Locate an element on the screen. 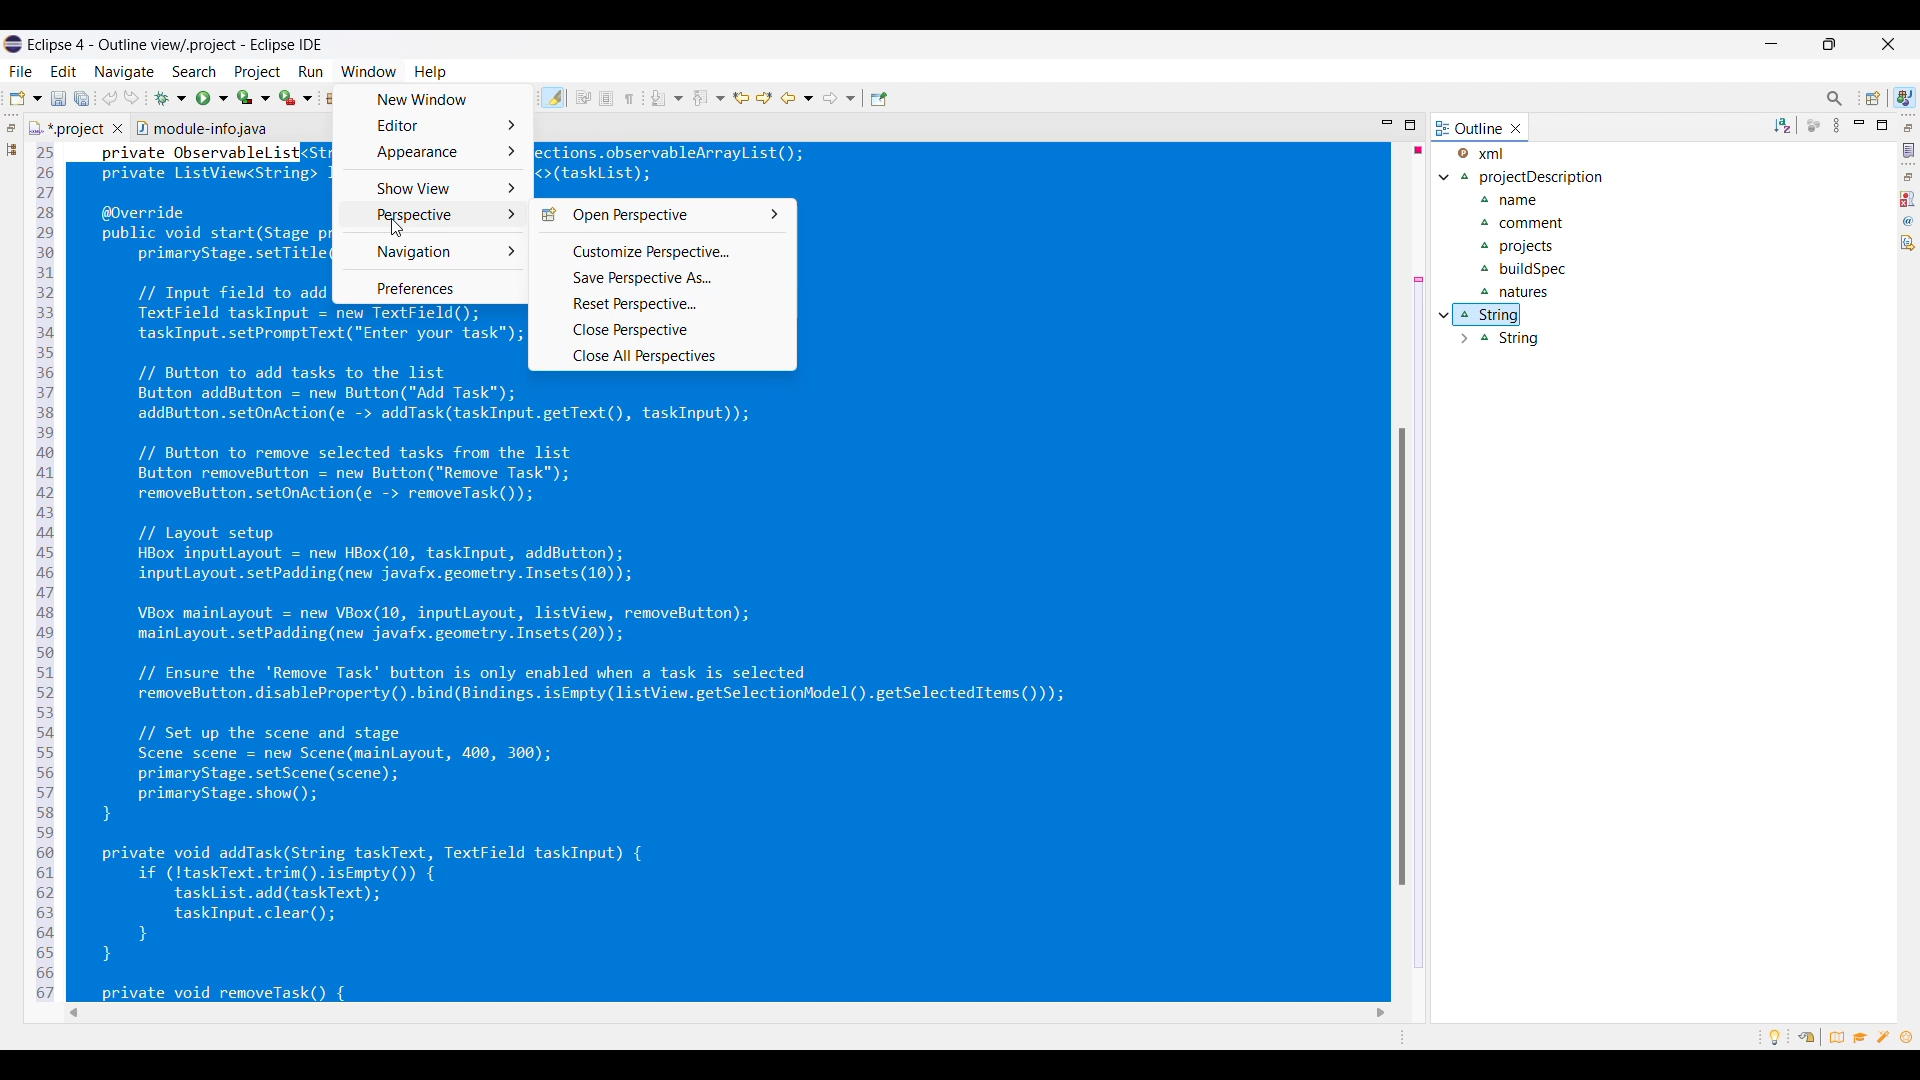 This screenshot has width=1920, height=1080. Preferences is located at coordinates (432, 287).